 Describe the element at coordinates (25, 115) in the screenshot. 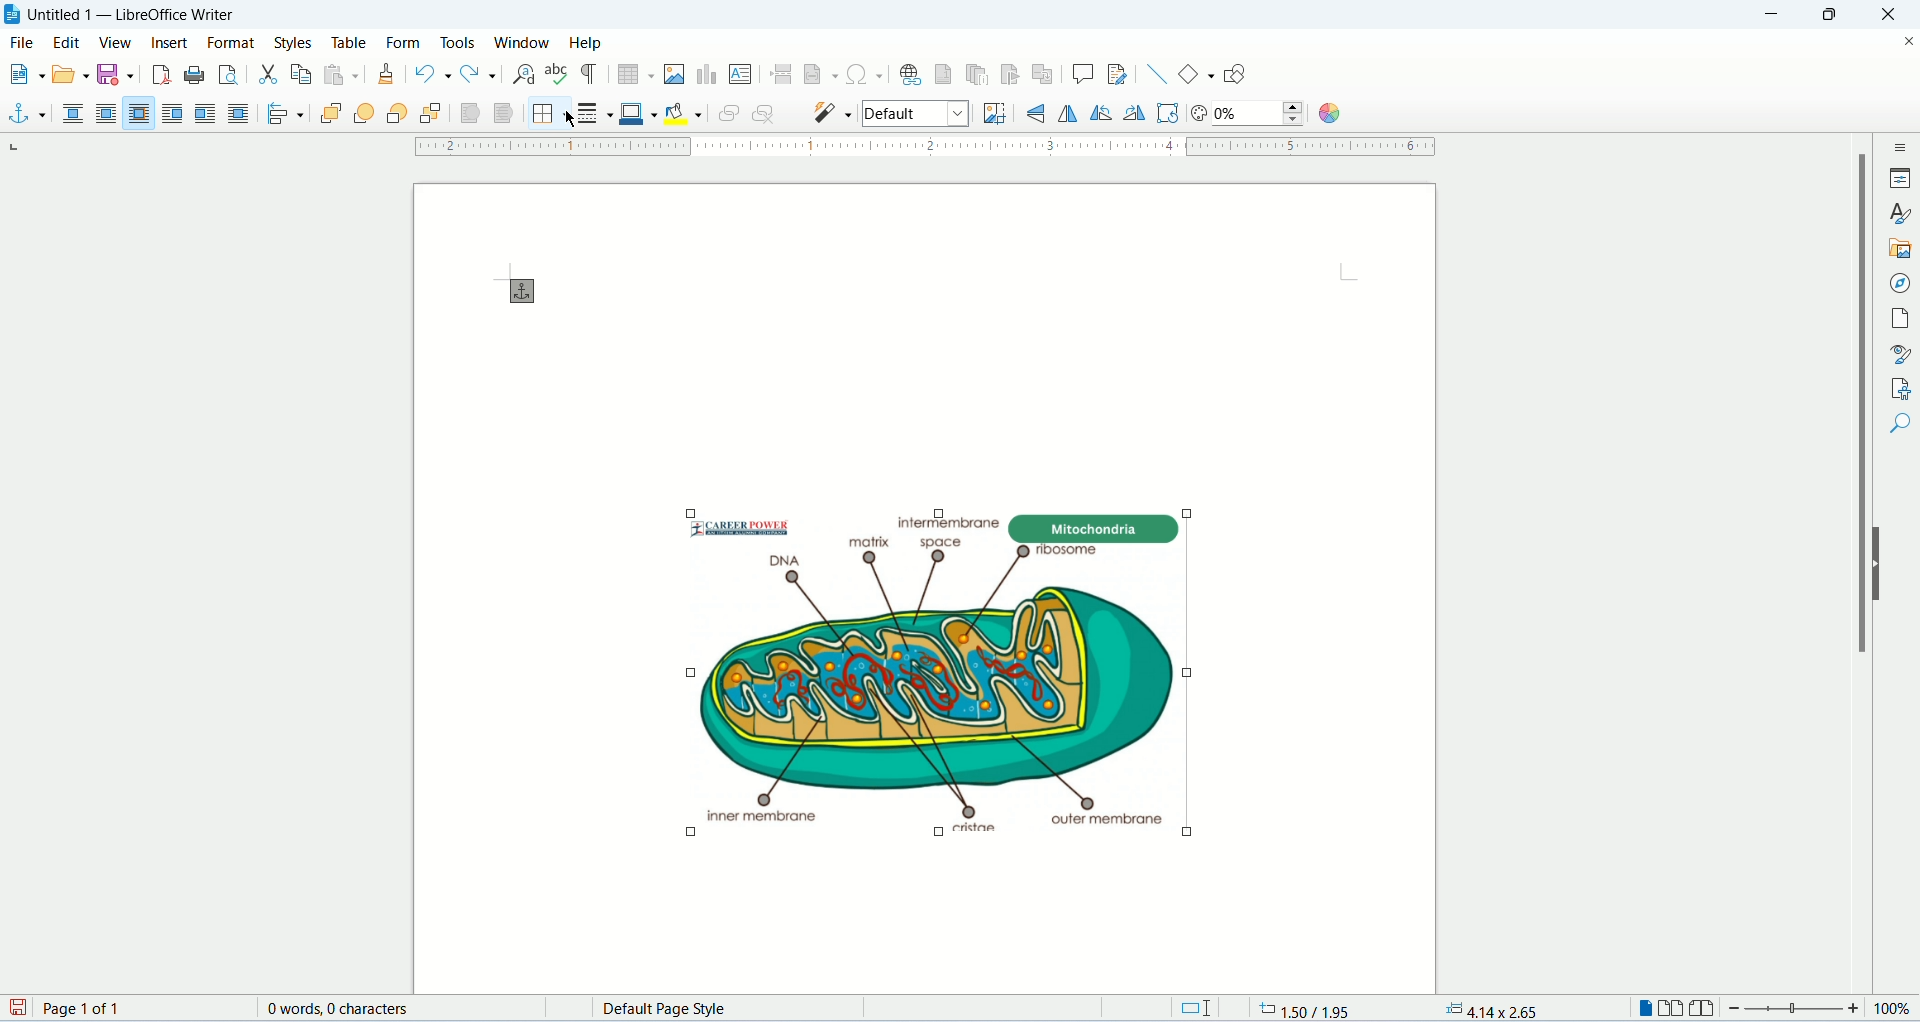

I see `anchor` at that location.